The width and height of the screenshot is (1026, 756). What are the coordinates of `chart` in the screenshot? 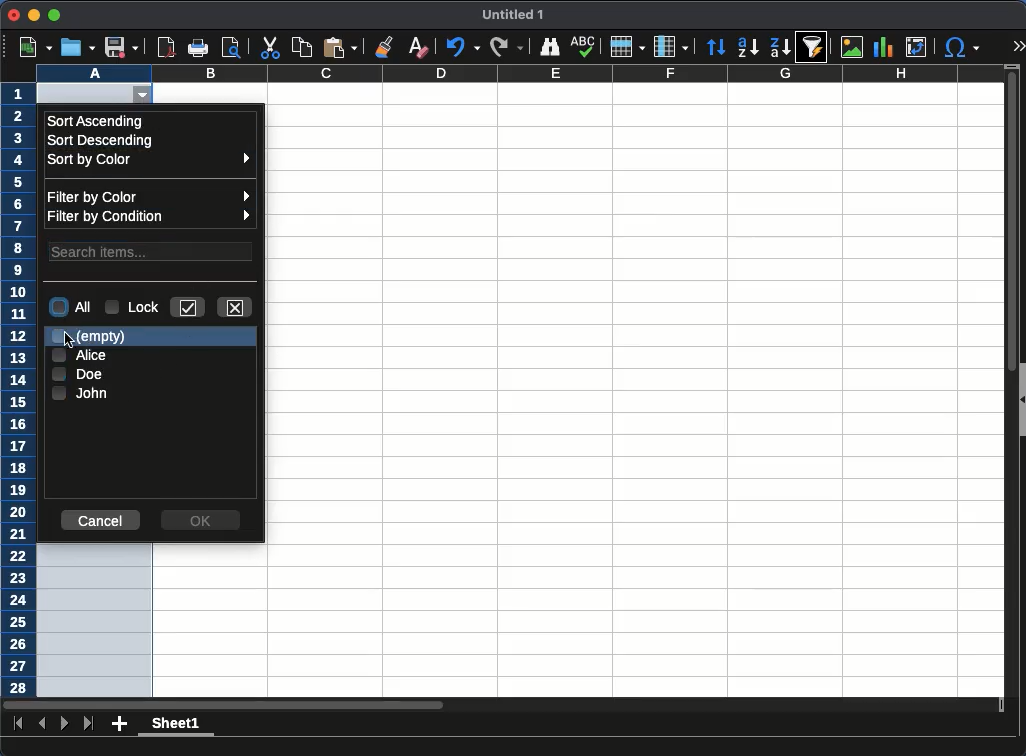 It's located at (883, 47).